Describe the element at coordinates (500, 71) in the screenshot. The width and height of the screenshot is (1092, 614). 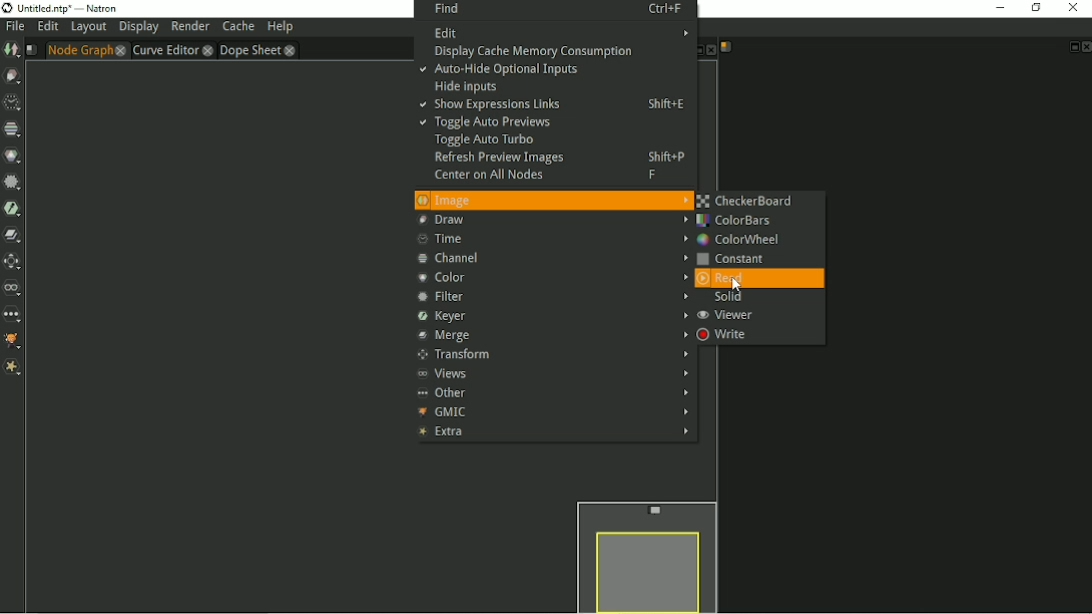
I see `Auto hide optional inputs` at that location.